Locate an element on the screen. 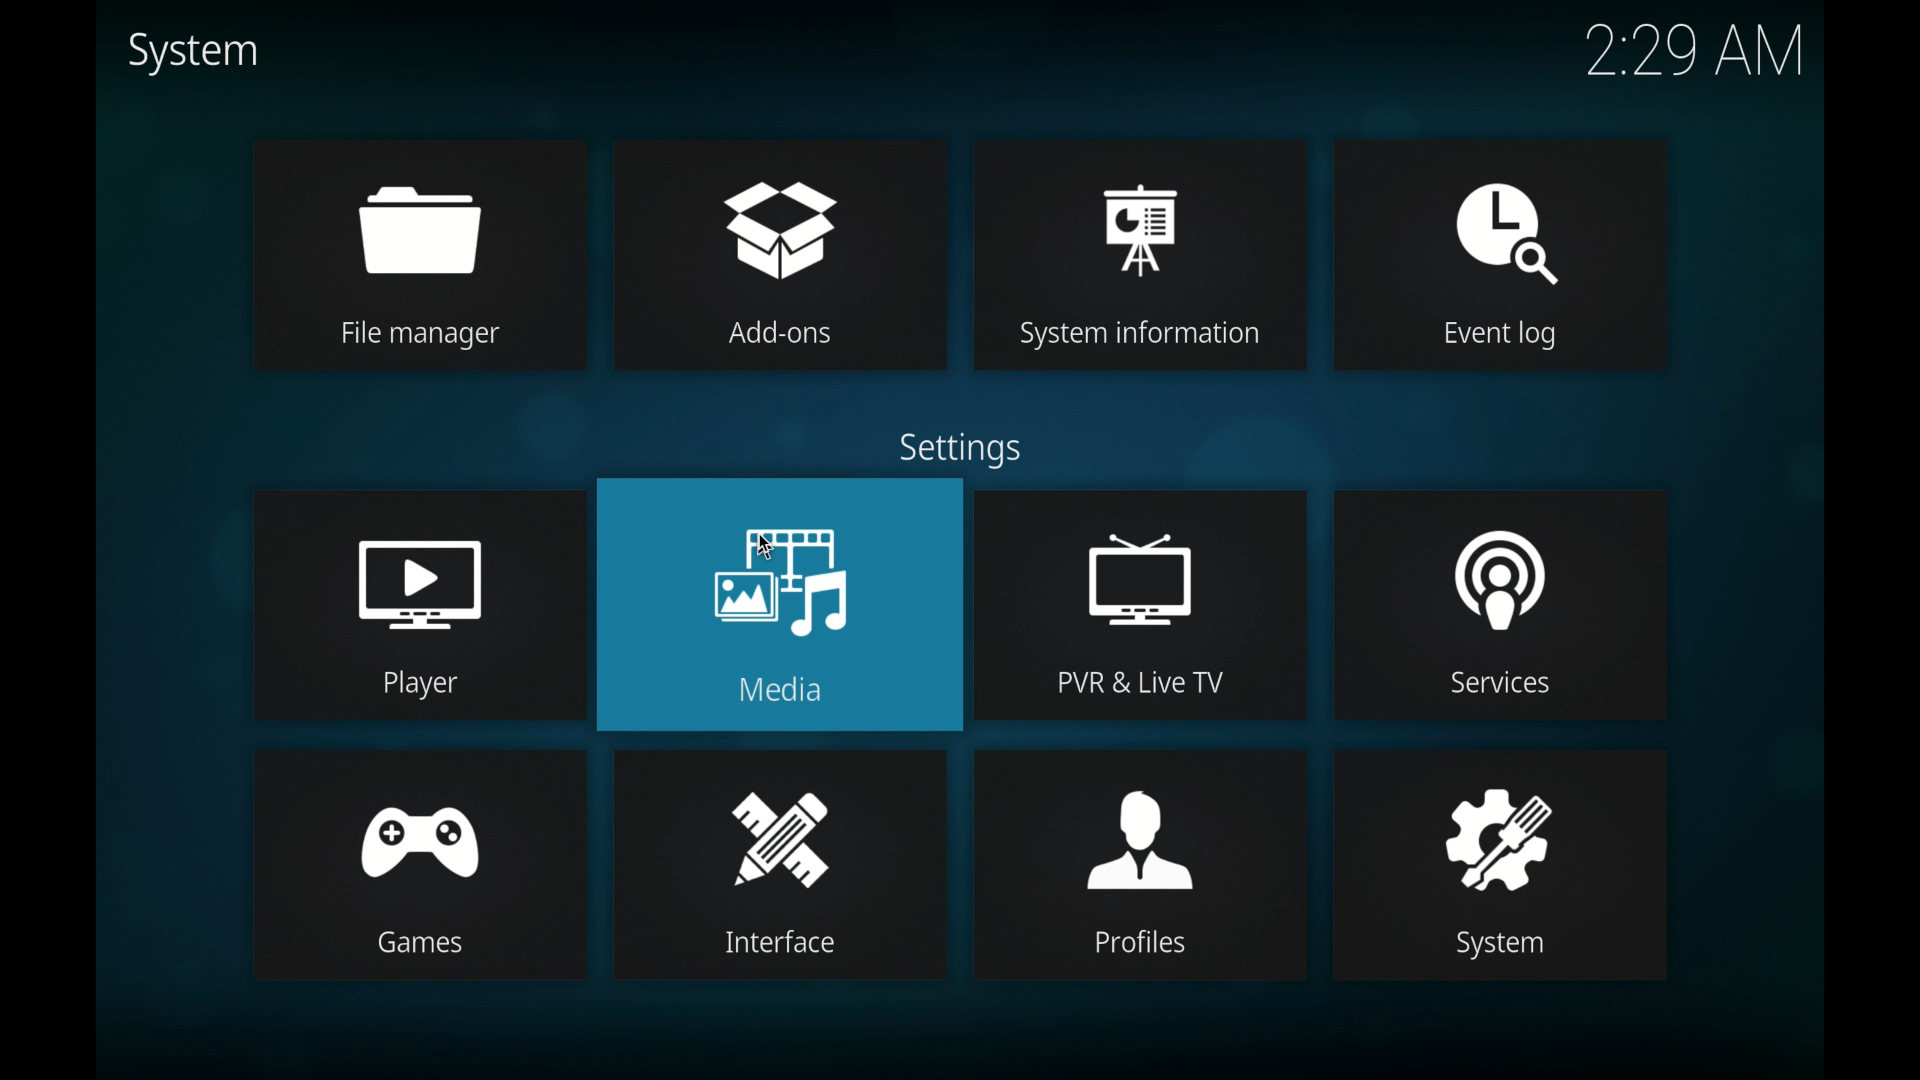  player is located at coordinates (418, 558).